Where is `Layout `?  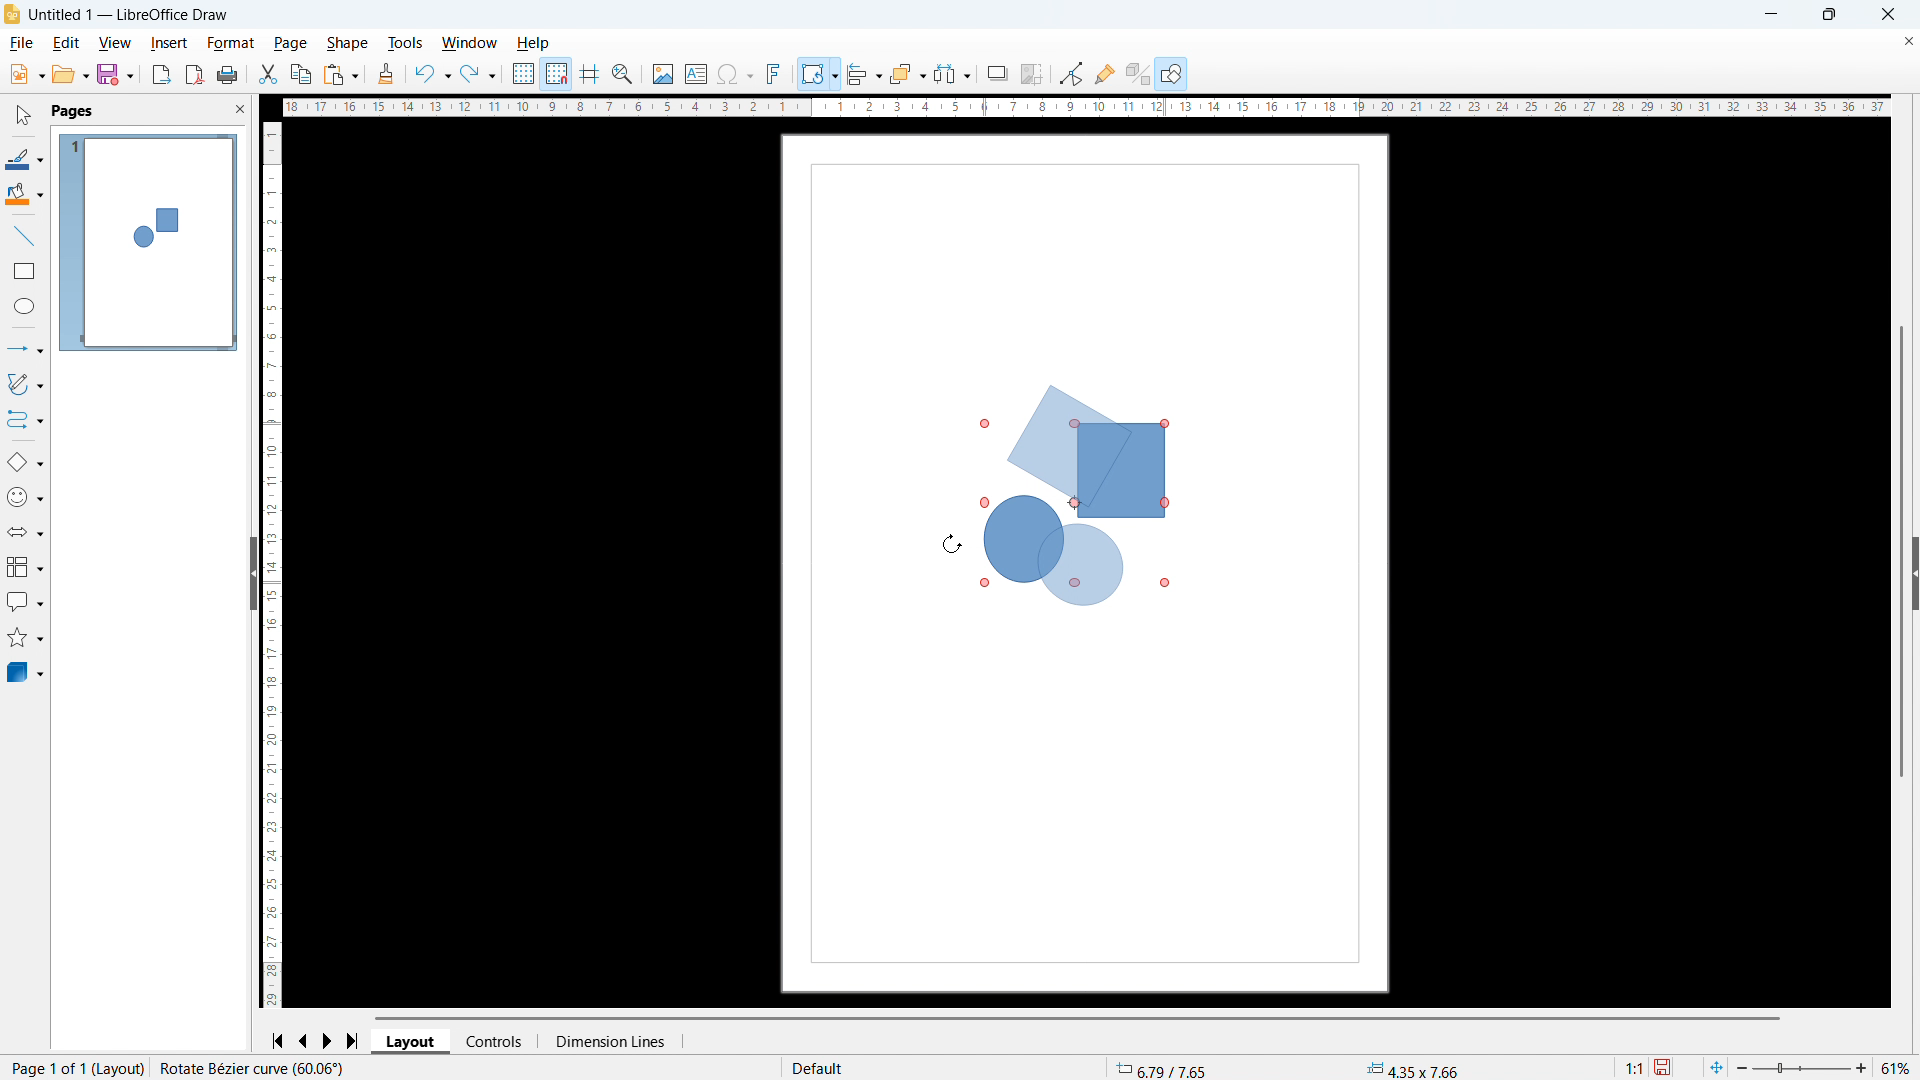 Layout  is located at coordinates (411, 1042).